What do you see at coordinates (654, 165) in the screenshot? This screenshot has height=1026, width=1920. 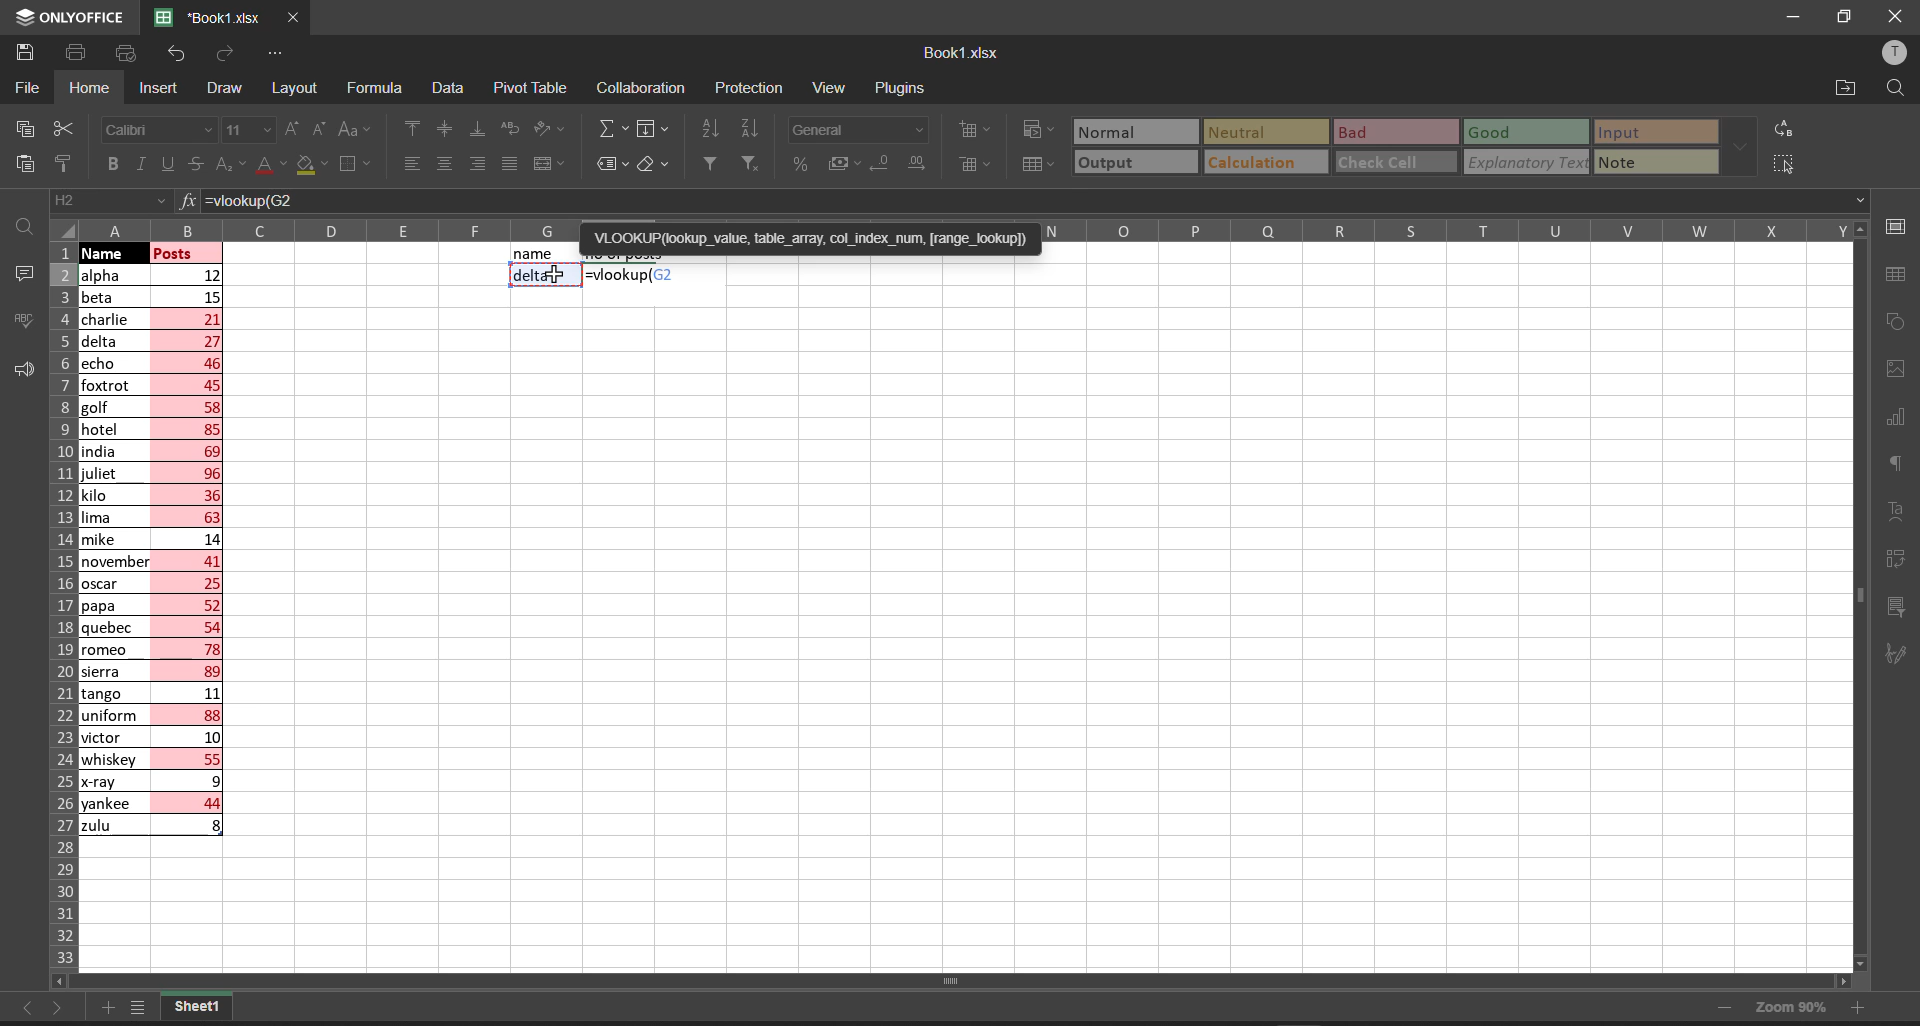 I see `clear` at bounding box center [654, 165].